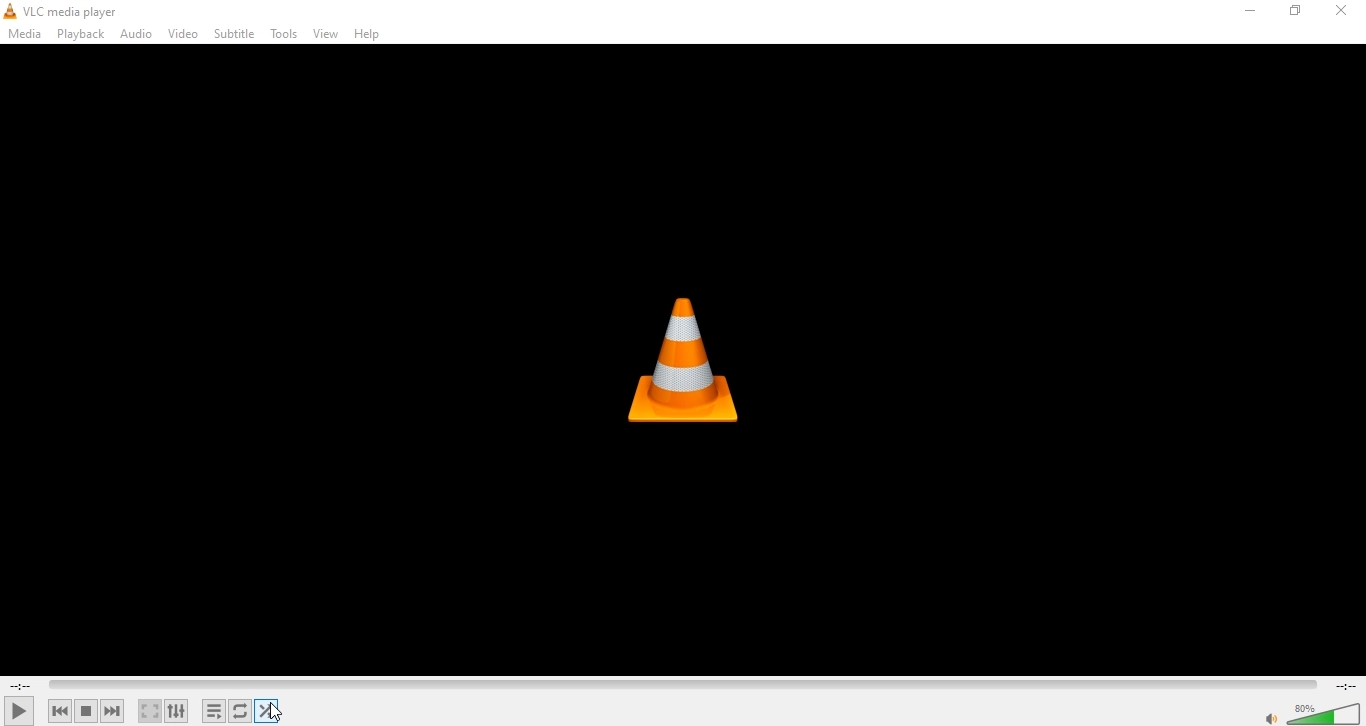 The image size is (1366, 726). I want to click on stop playback, so click(85, 710).